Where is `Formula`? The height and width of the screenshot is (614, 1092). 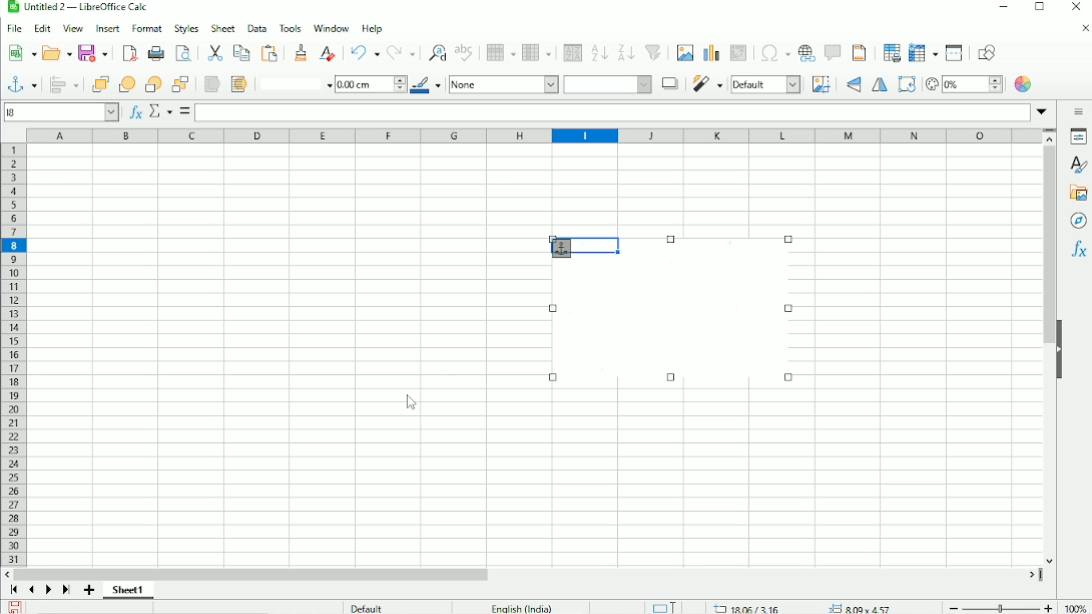 Formula is located at coordinates (184, 111).